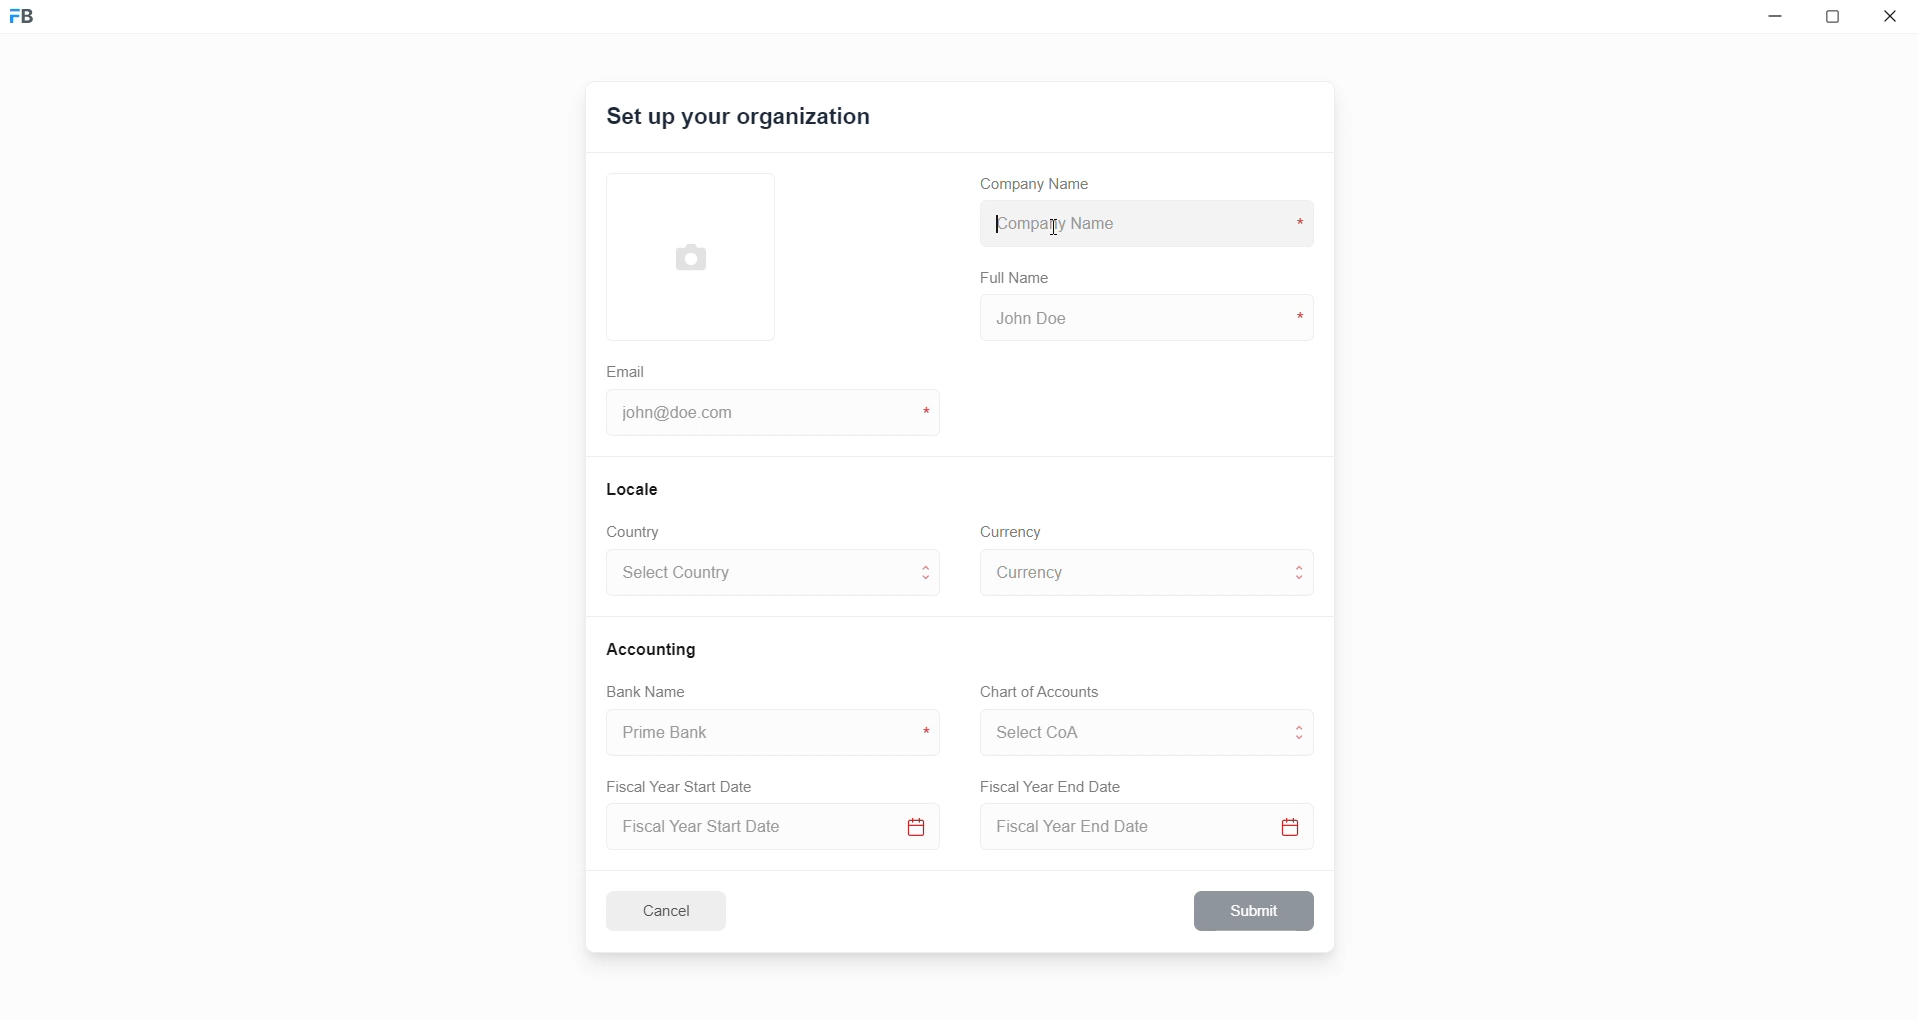 The image size is (1918, 1020). Describe the element at coordinates (1838, 20) in the screenshot. I see `resize ` at that location.